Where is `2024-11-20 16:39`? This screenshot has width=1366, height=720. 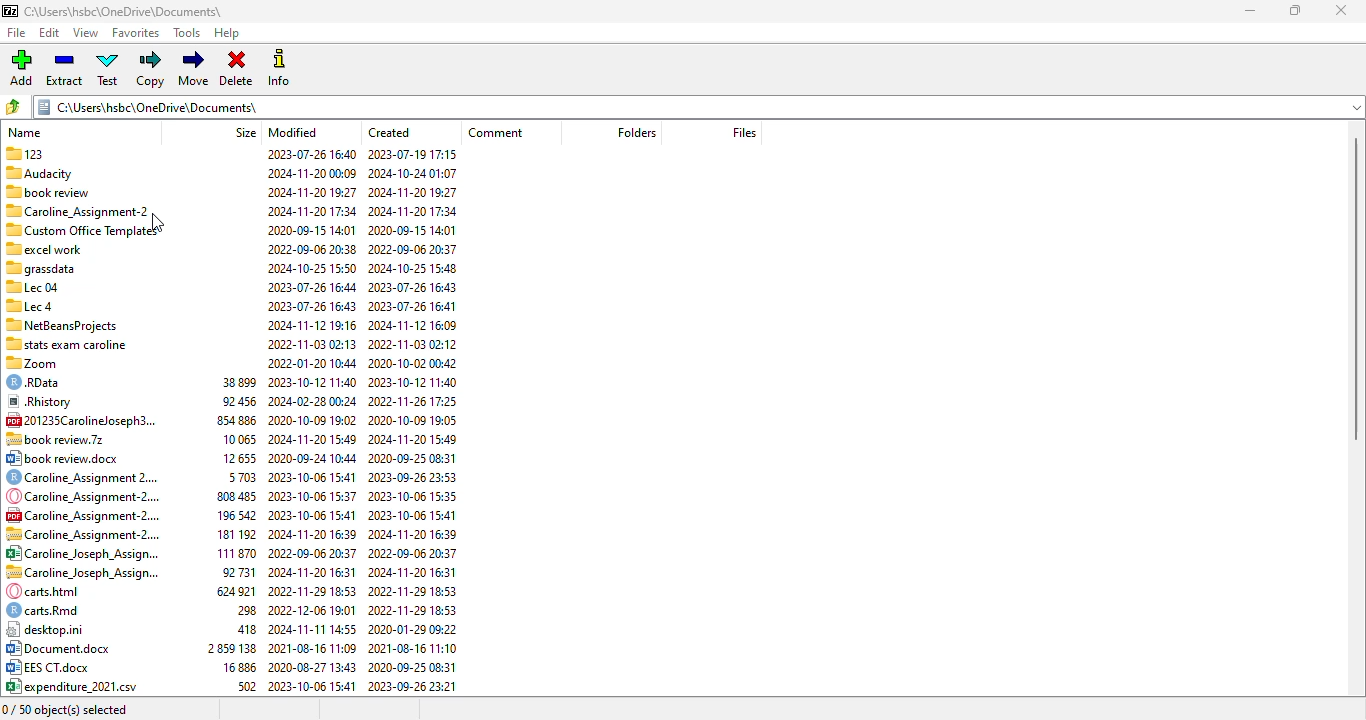
2024-11-20 16:39 is located at coordinates (413, 534).